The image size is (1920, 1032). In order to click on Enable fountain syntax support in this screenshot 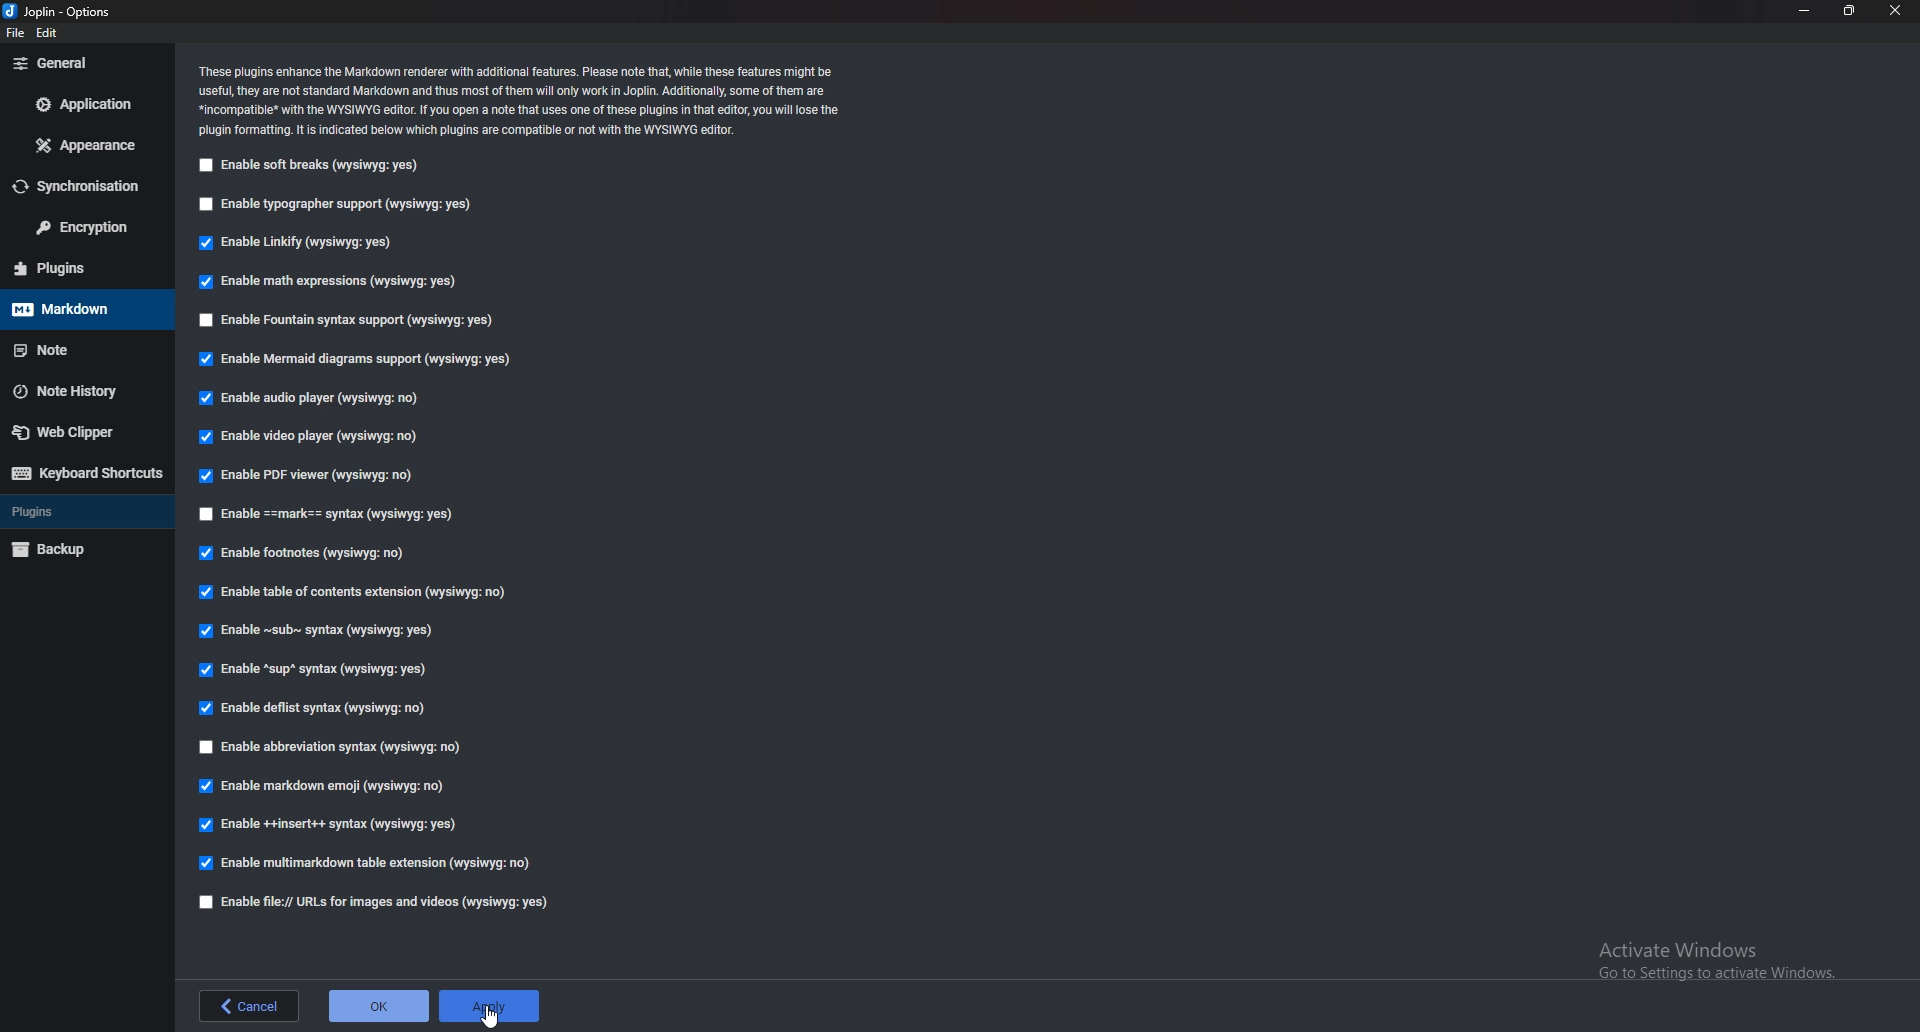, I will do `click(351, 320)`.